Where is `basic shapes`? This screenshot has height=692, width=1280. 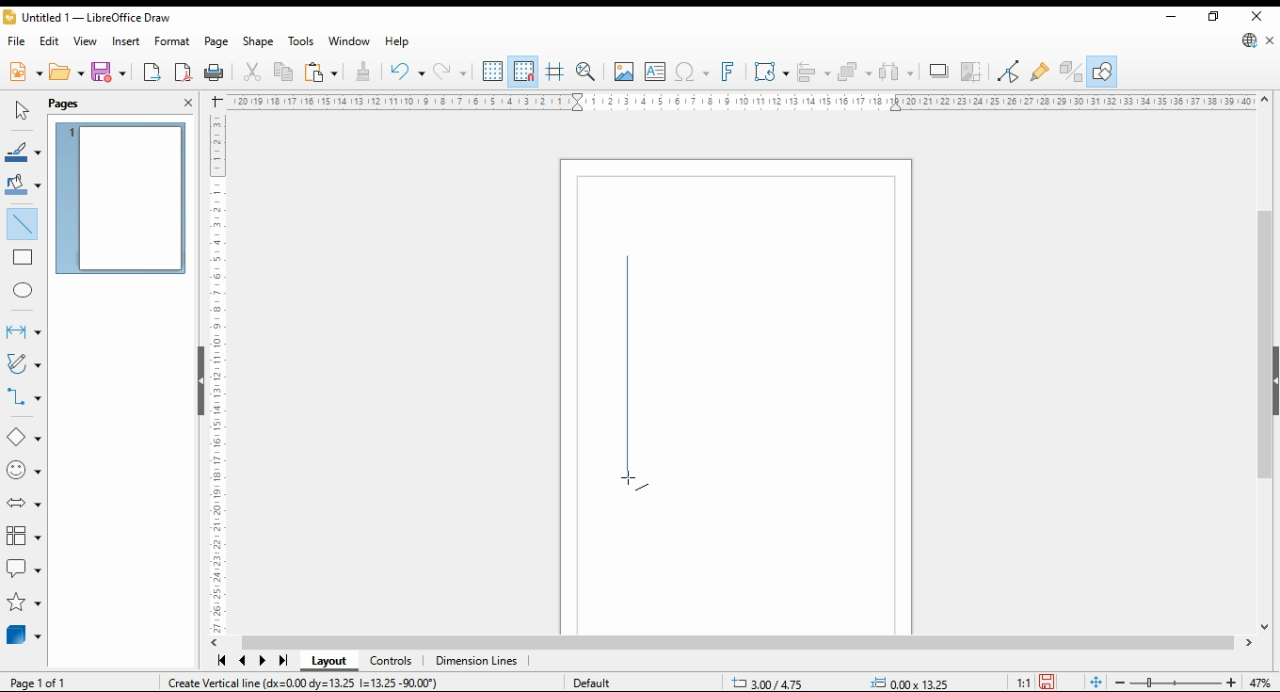
basic shapes is located at coordinates (20, 438).